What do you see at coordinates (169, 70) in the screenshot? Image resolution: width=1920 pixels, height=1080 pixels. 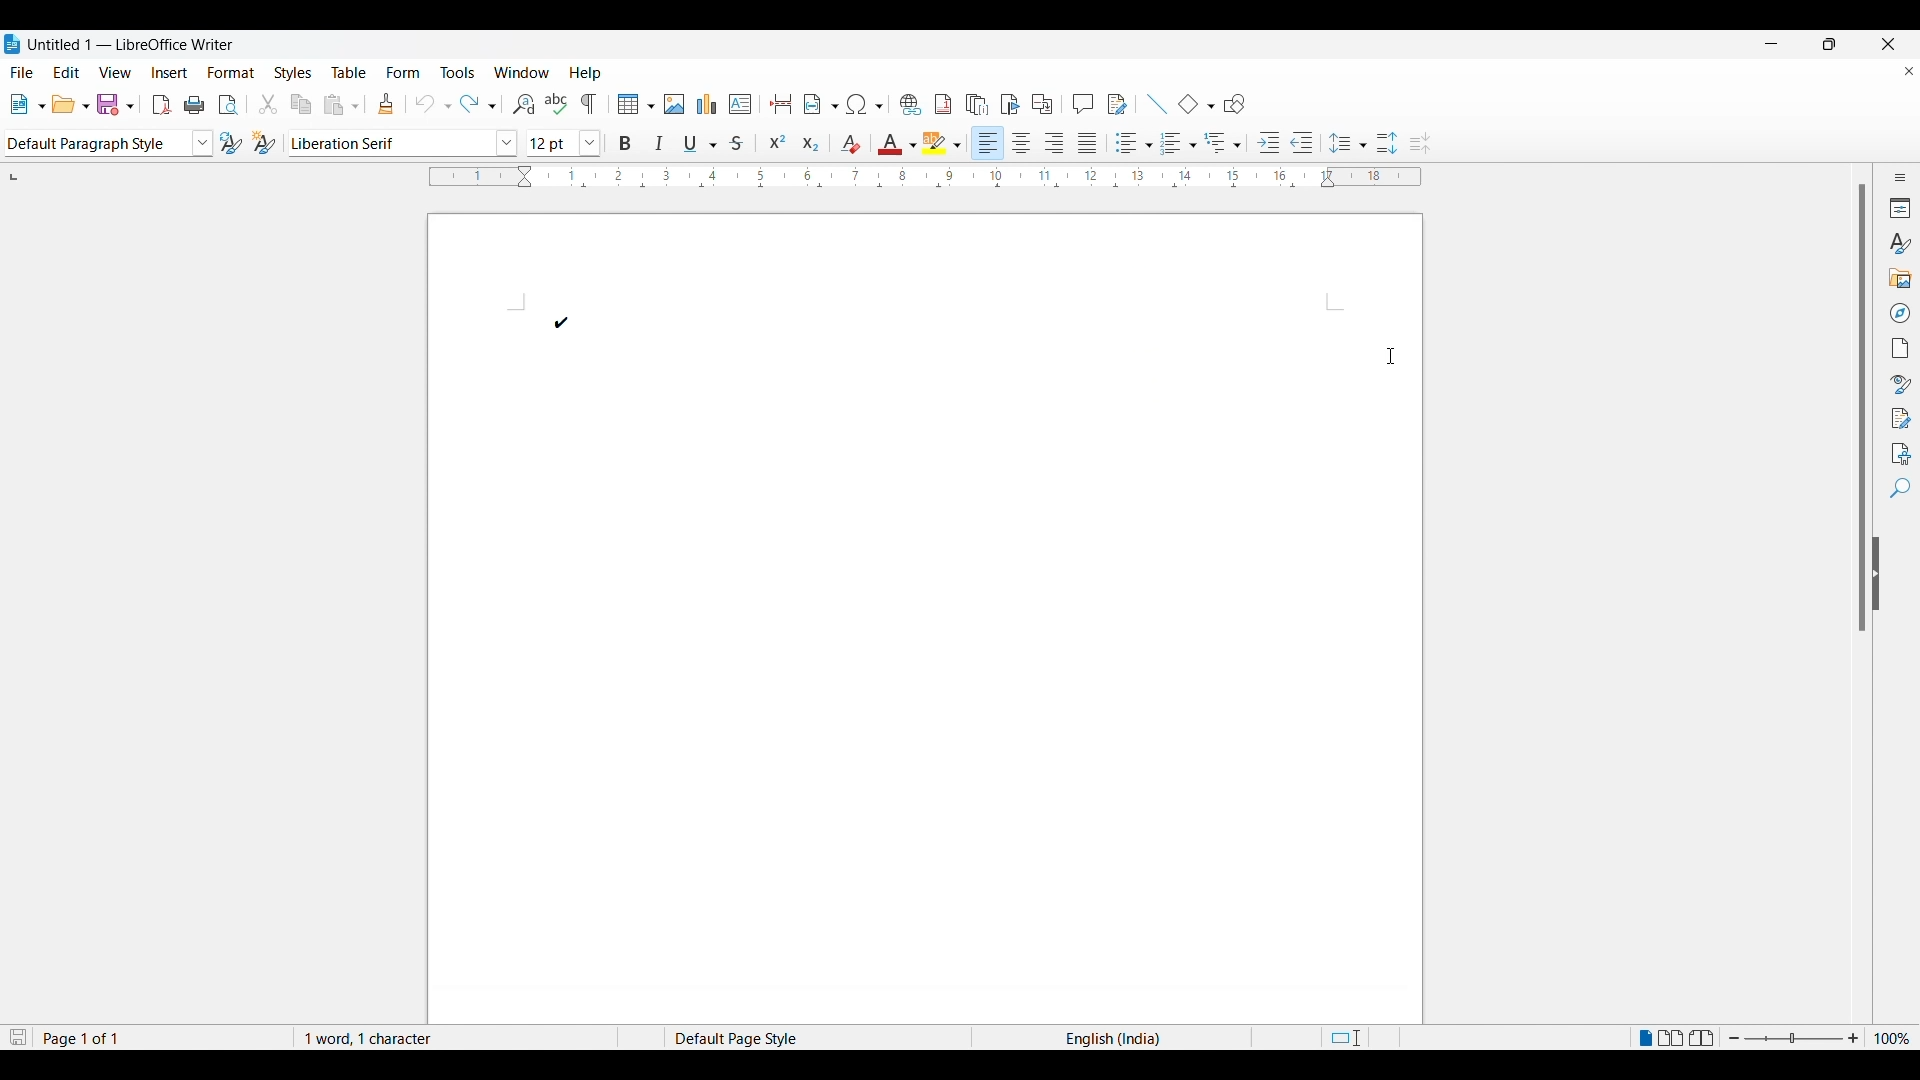 I see `Insert` at bounding box center [169, 70].